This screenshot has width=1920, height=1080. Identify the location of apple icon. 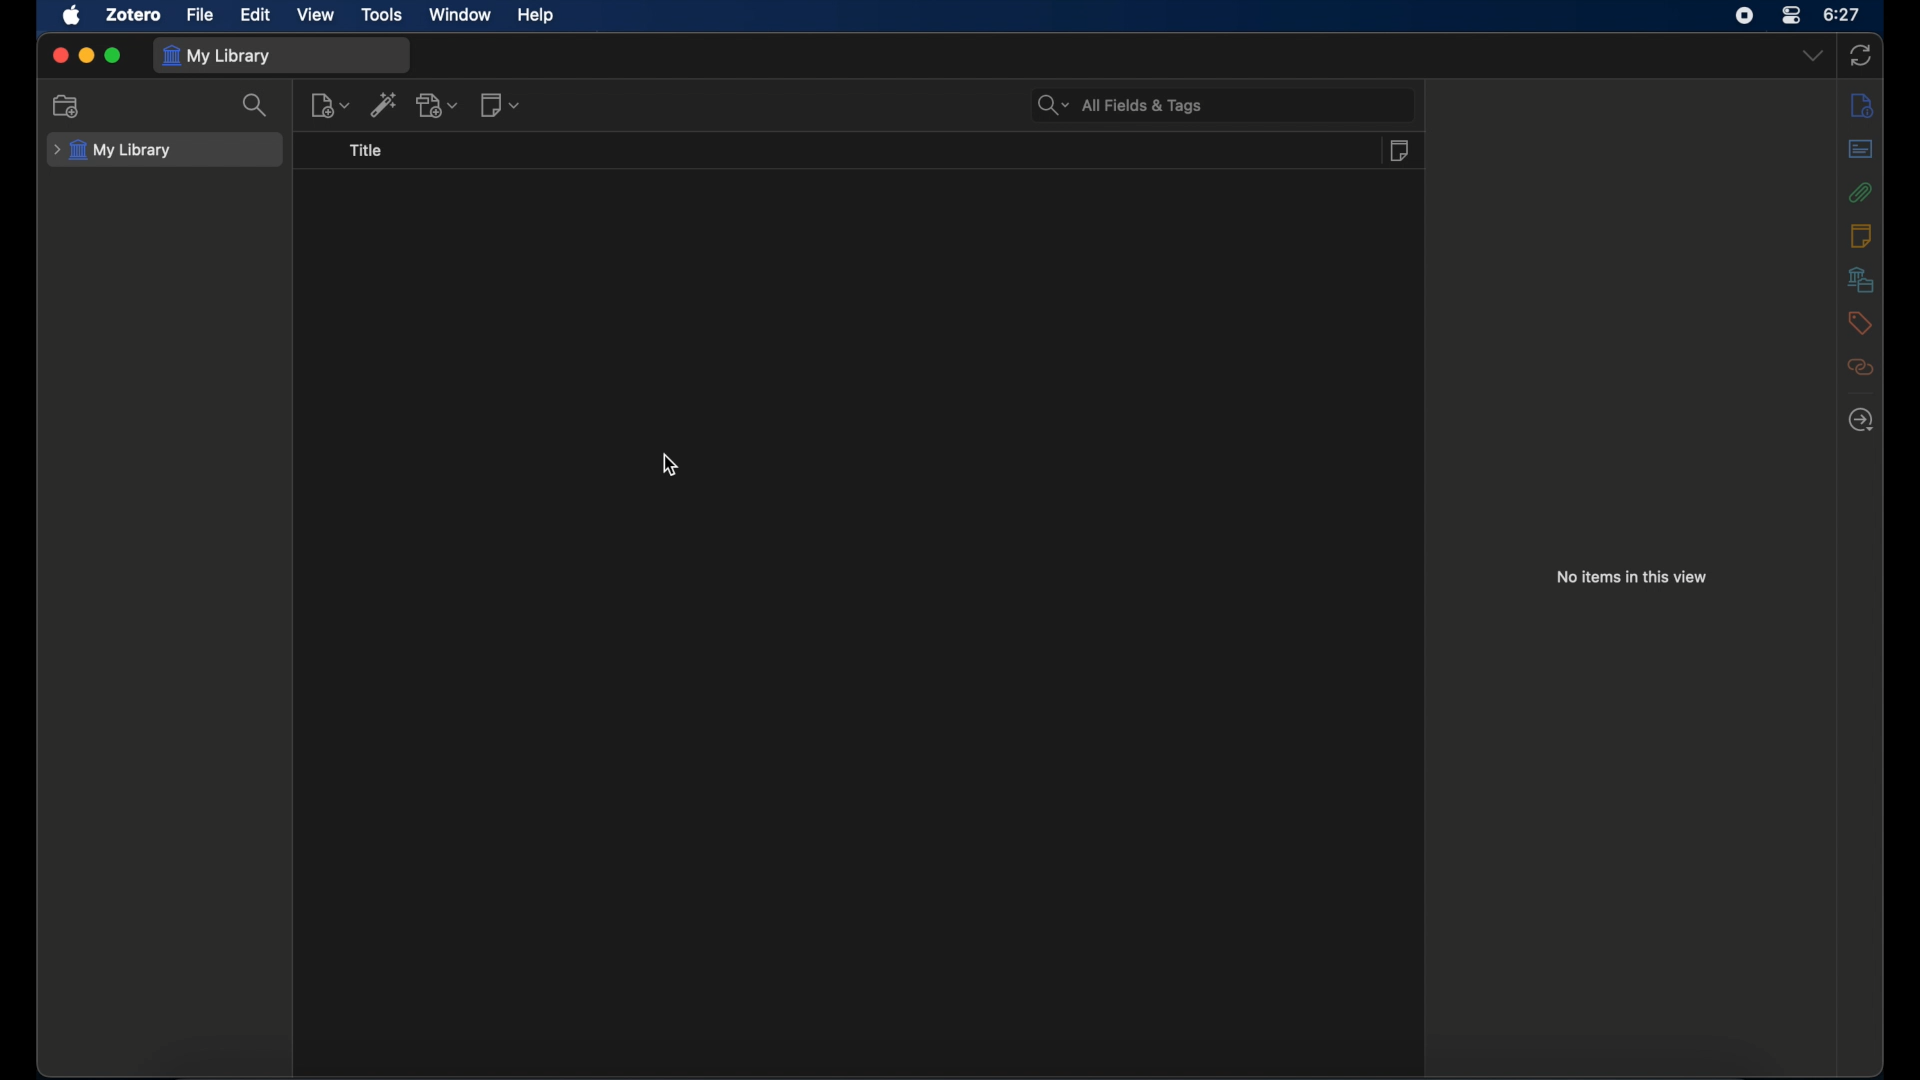
(72, 15).